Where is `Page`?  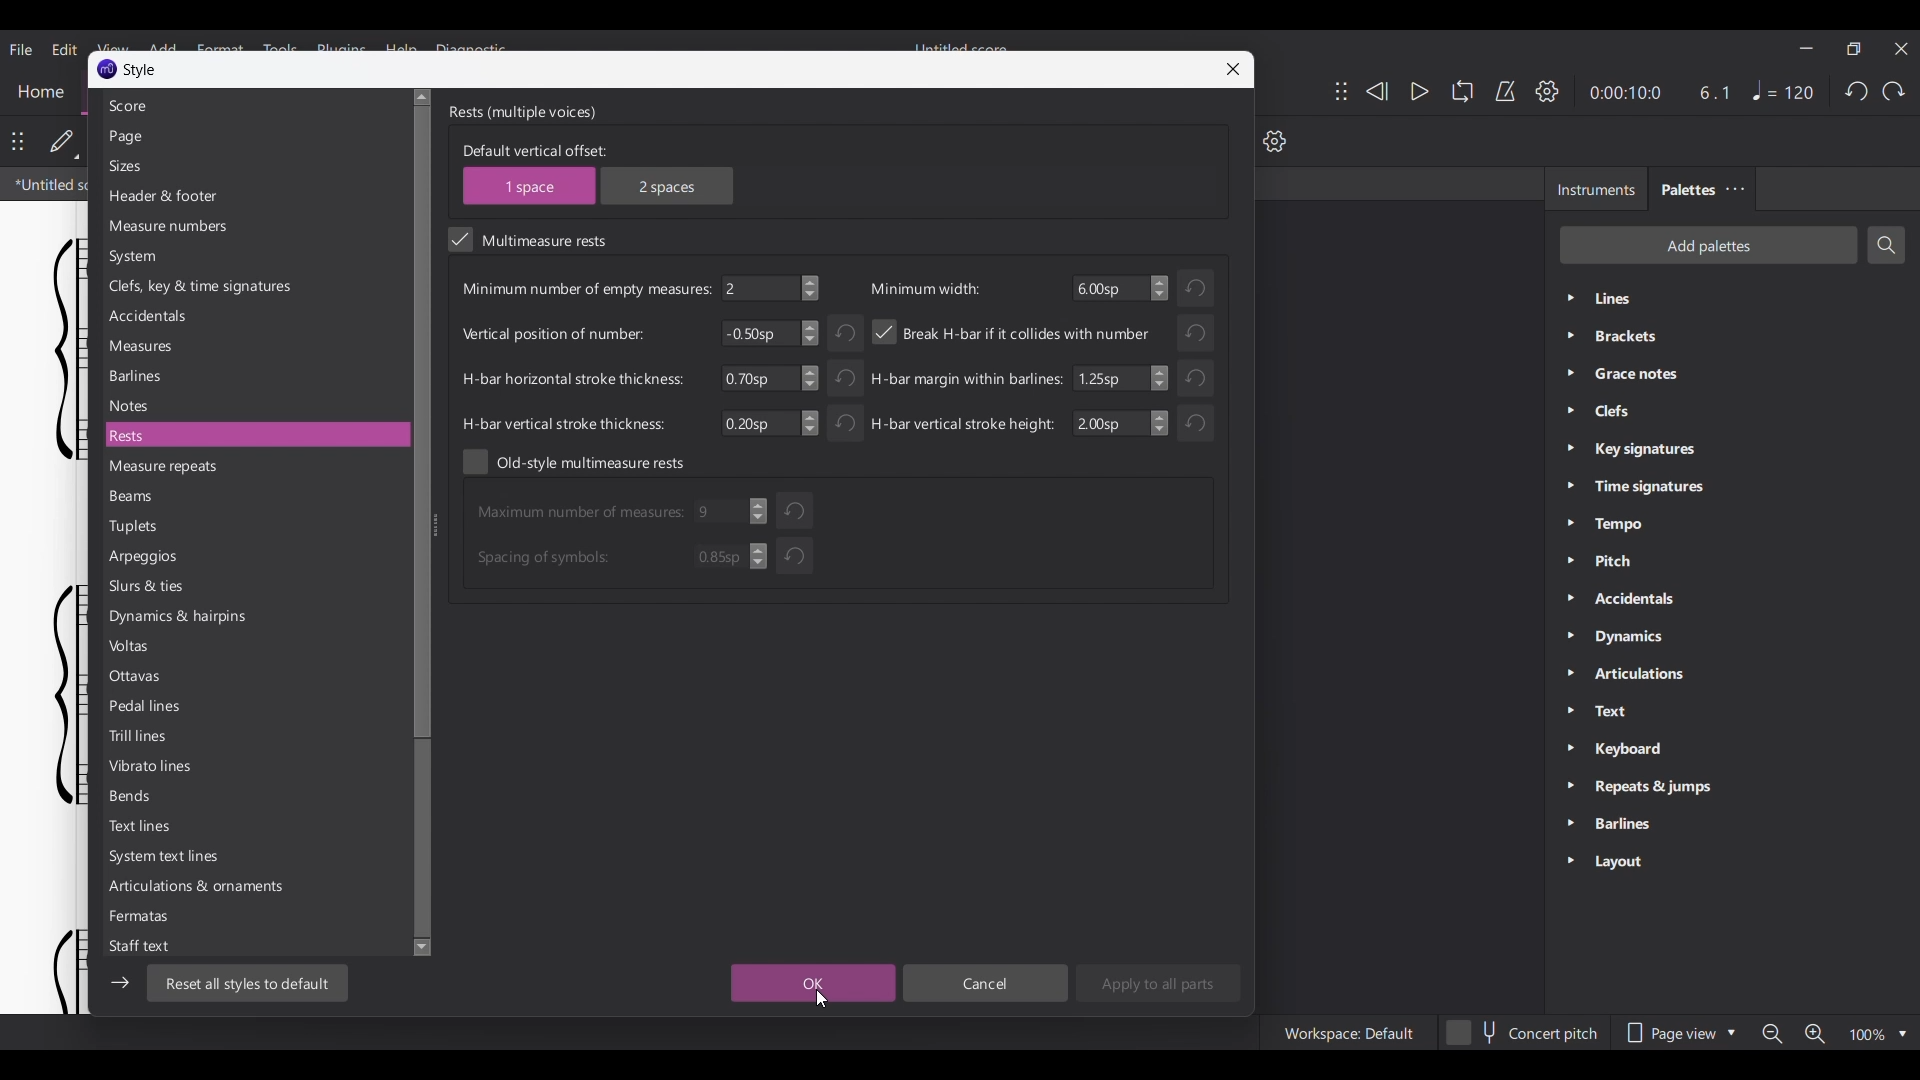
Page is located at coordinates (254, 137).